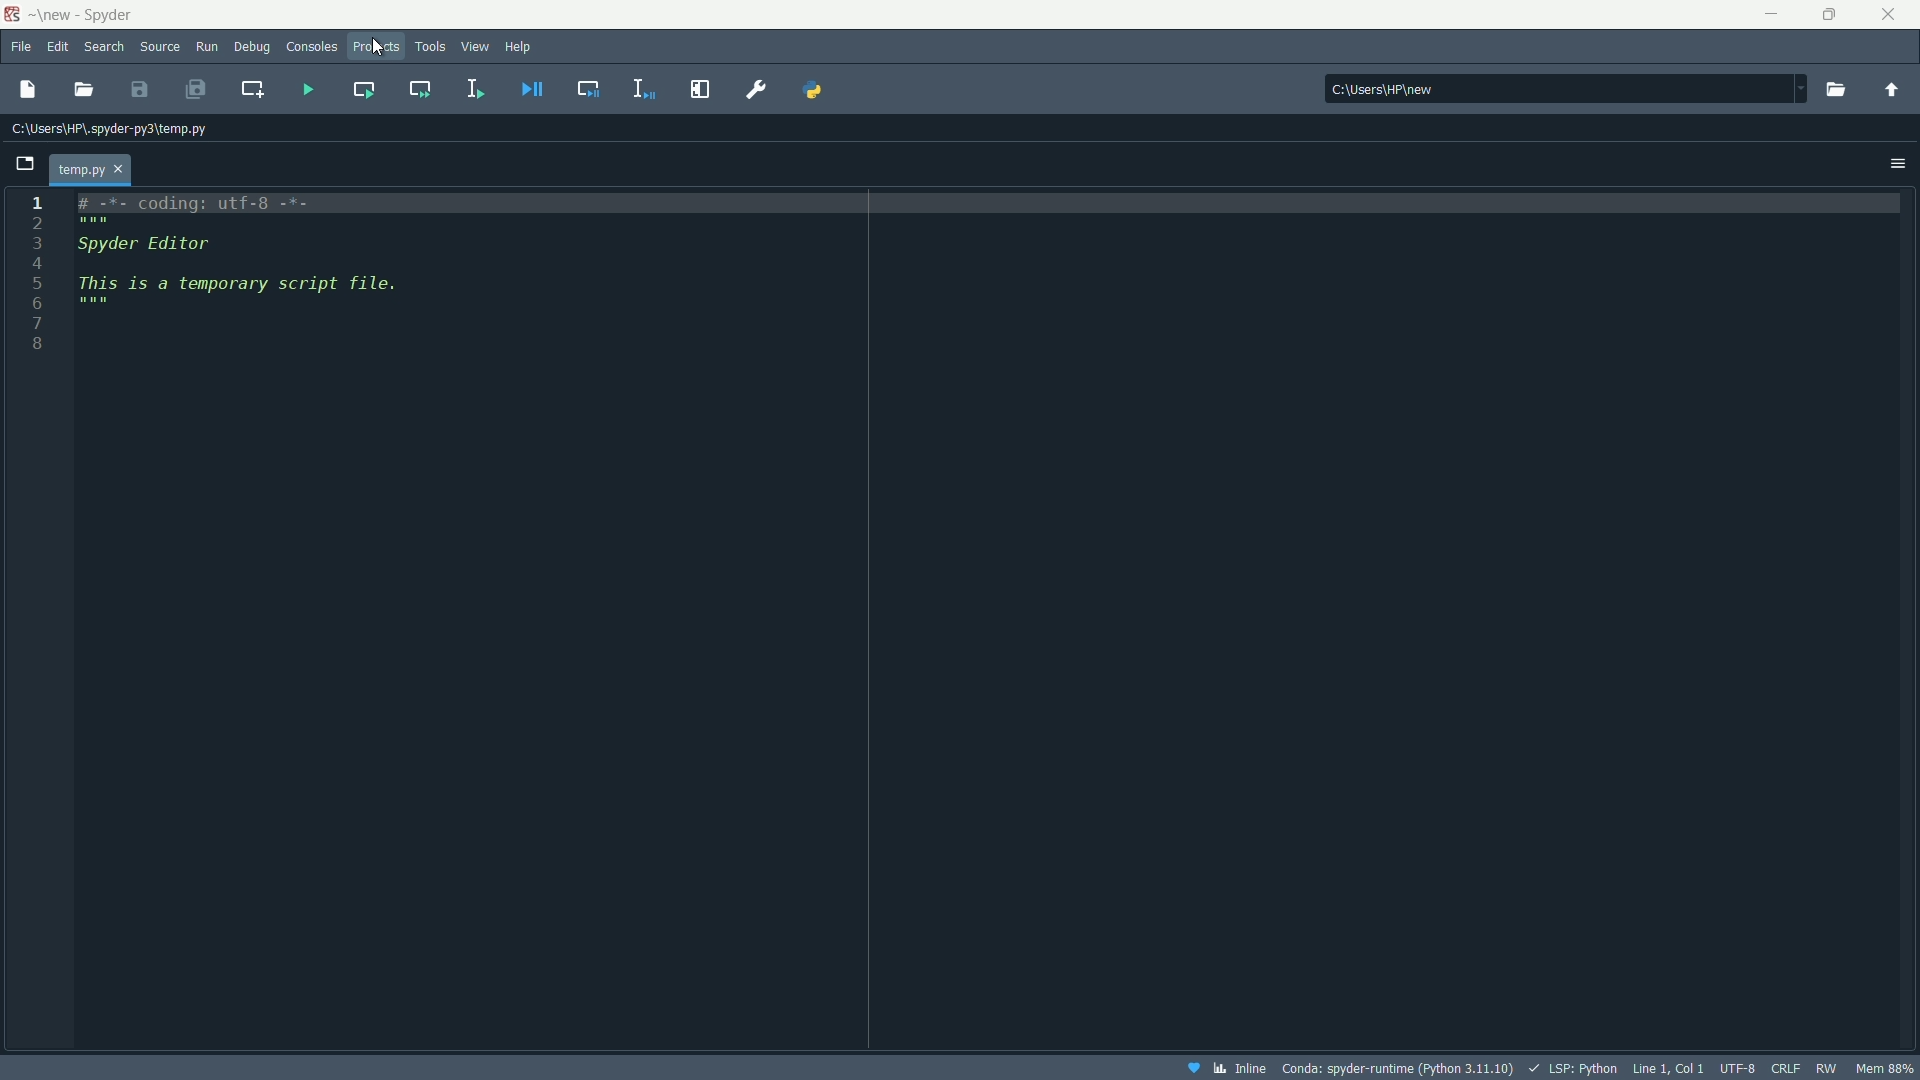 The image size is (1920, 1080). Describe the element at coordinates (26, 89) in the screenshot. I see `New File ` at that location.